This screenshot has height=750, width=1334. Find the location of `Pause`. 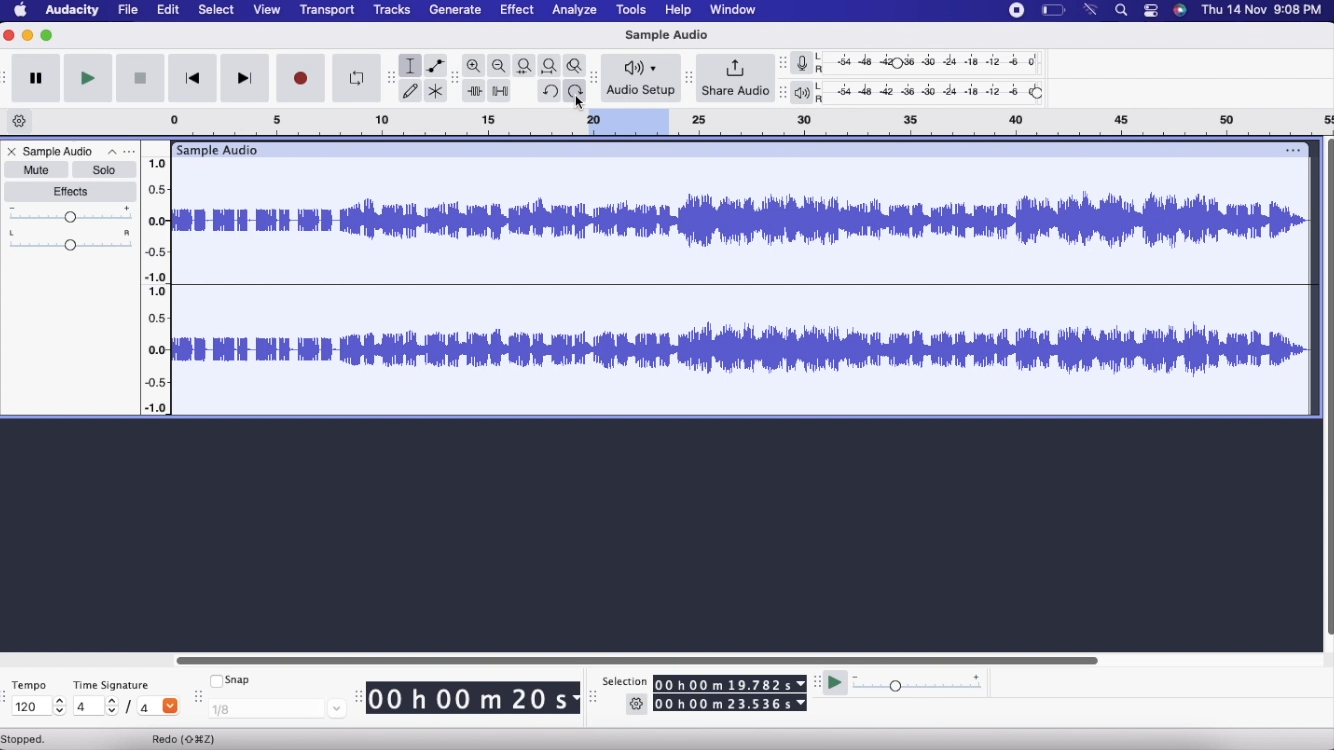

Pause is located at coordinates (35, 77).